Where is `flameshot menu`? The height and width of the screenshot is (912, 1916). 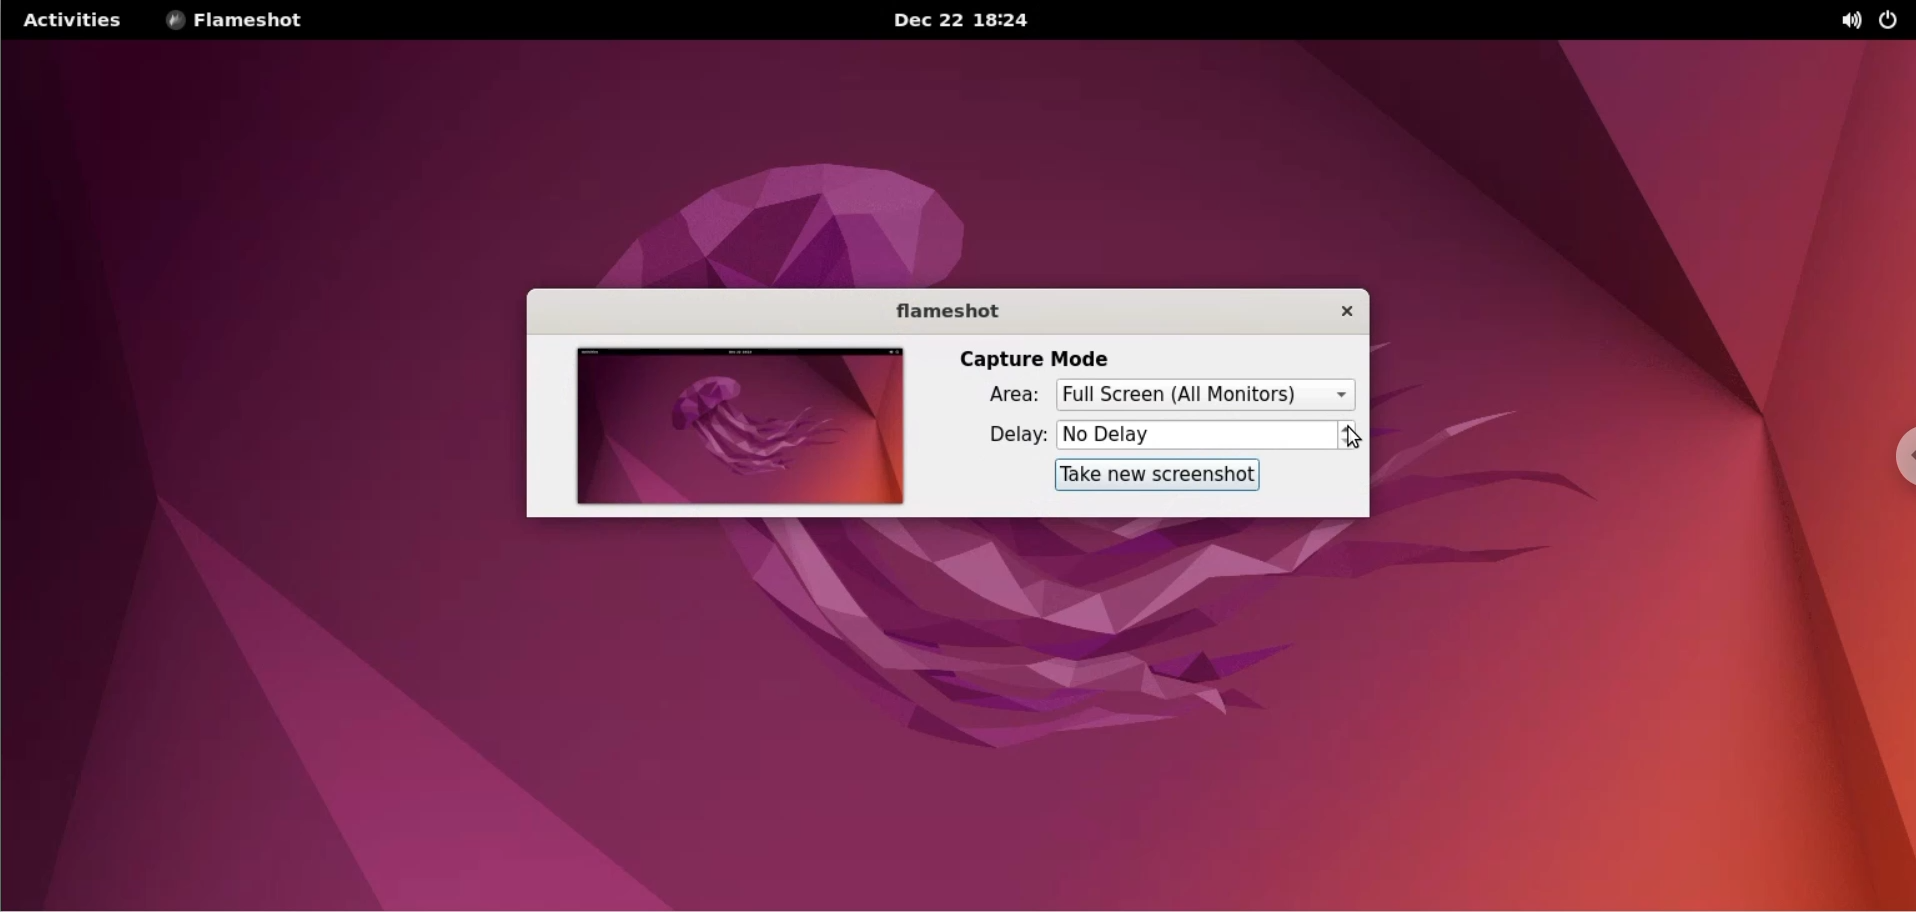 flameshot menu is located at coordinates (250, 21).